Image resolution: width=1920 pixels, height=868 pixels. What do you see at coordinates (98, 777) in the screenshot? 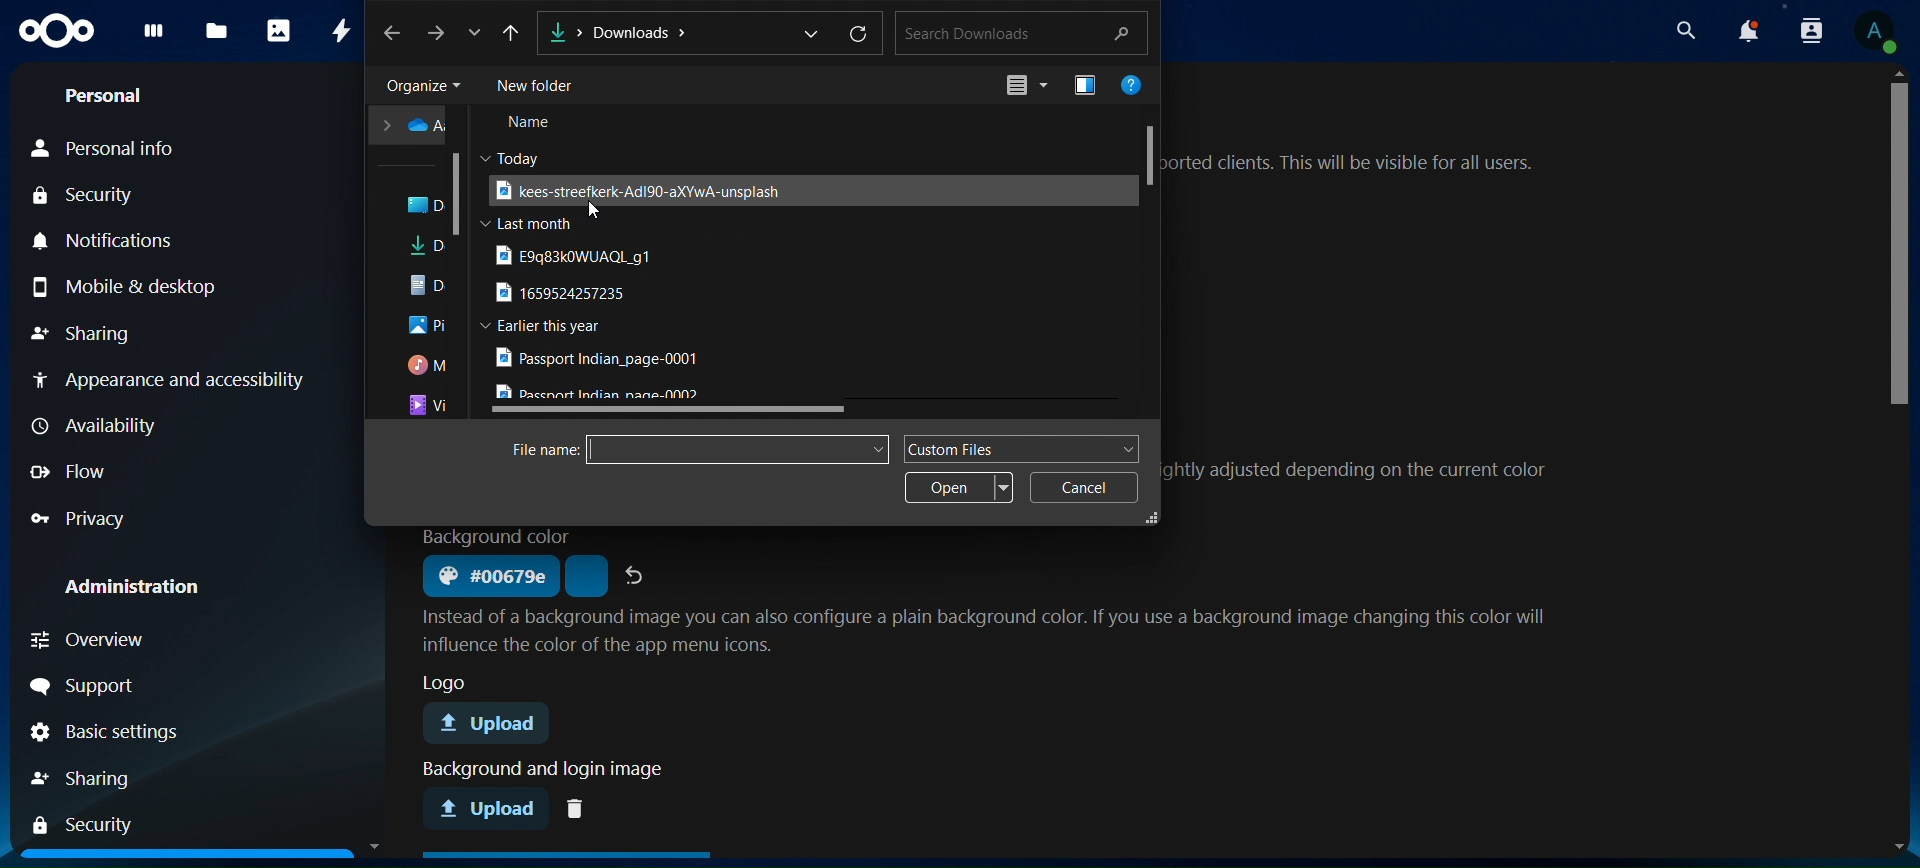
I see `sharing` at bounding box center [98, 777].